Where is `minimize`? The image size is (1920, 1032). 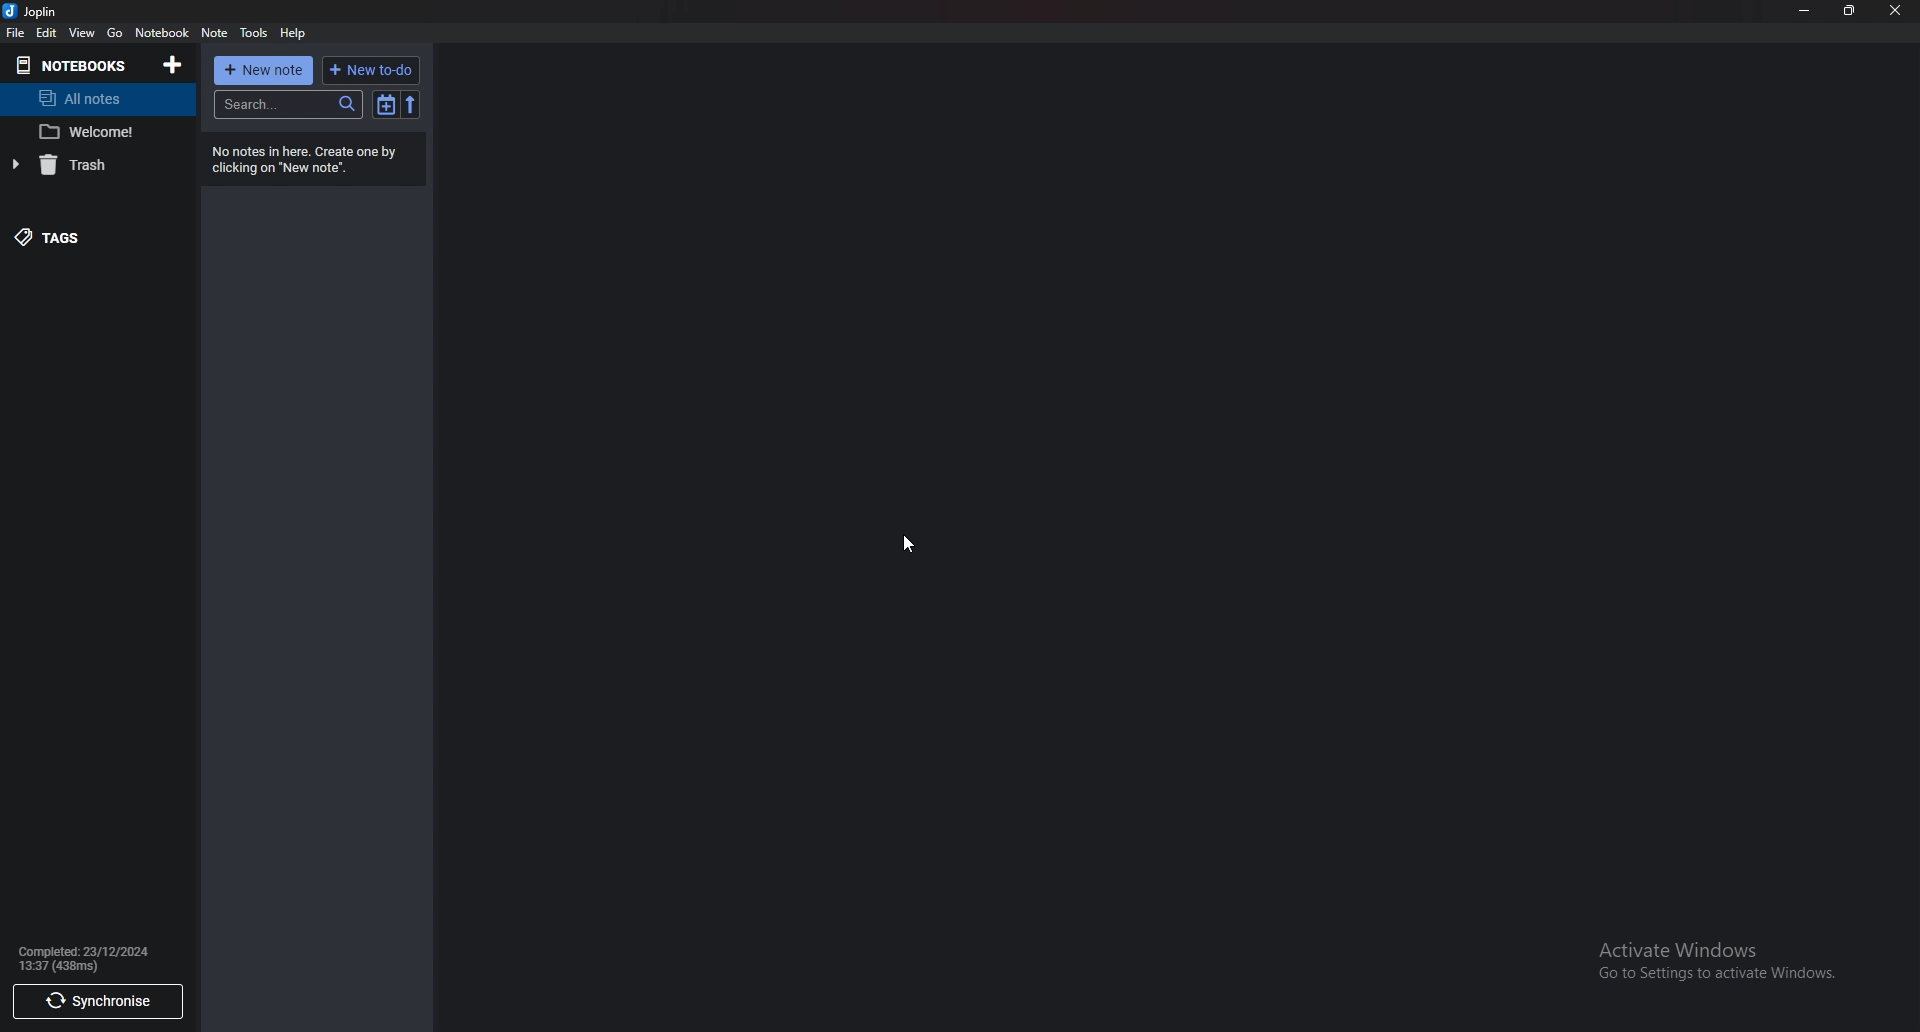
minimize is located at coordinates (1802, 11).